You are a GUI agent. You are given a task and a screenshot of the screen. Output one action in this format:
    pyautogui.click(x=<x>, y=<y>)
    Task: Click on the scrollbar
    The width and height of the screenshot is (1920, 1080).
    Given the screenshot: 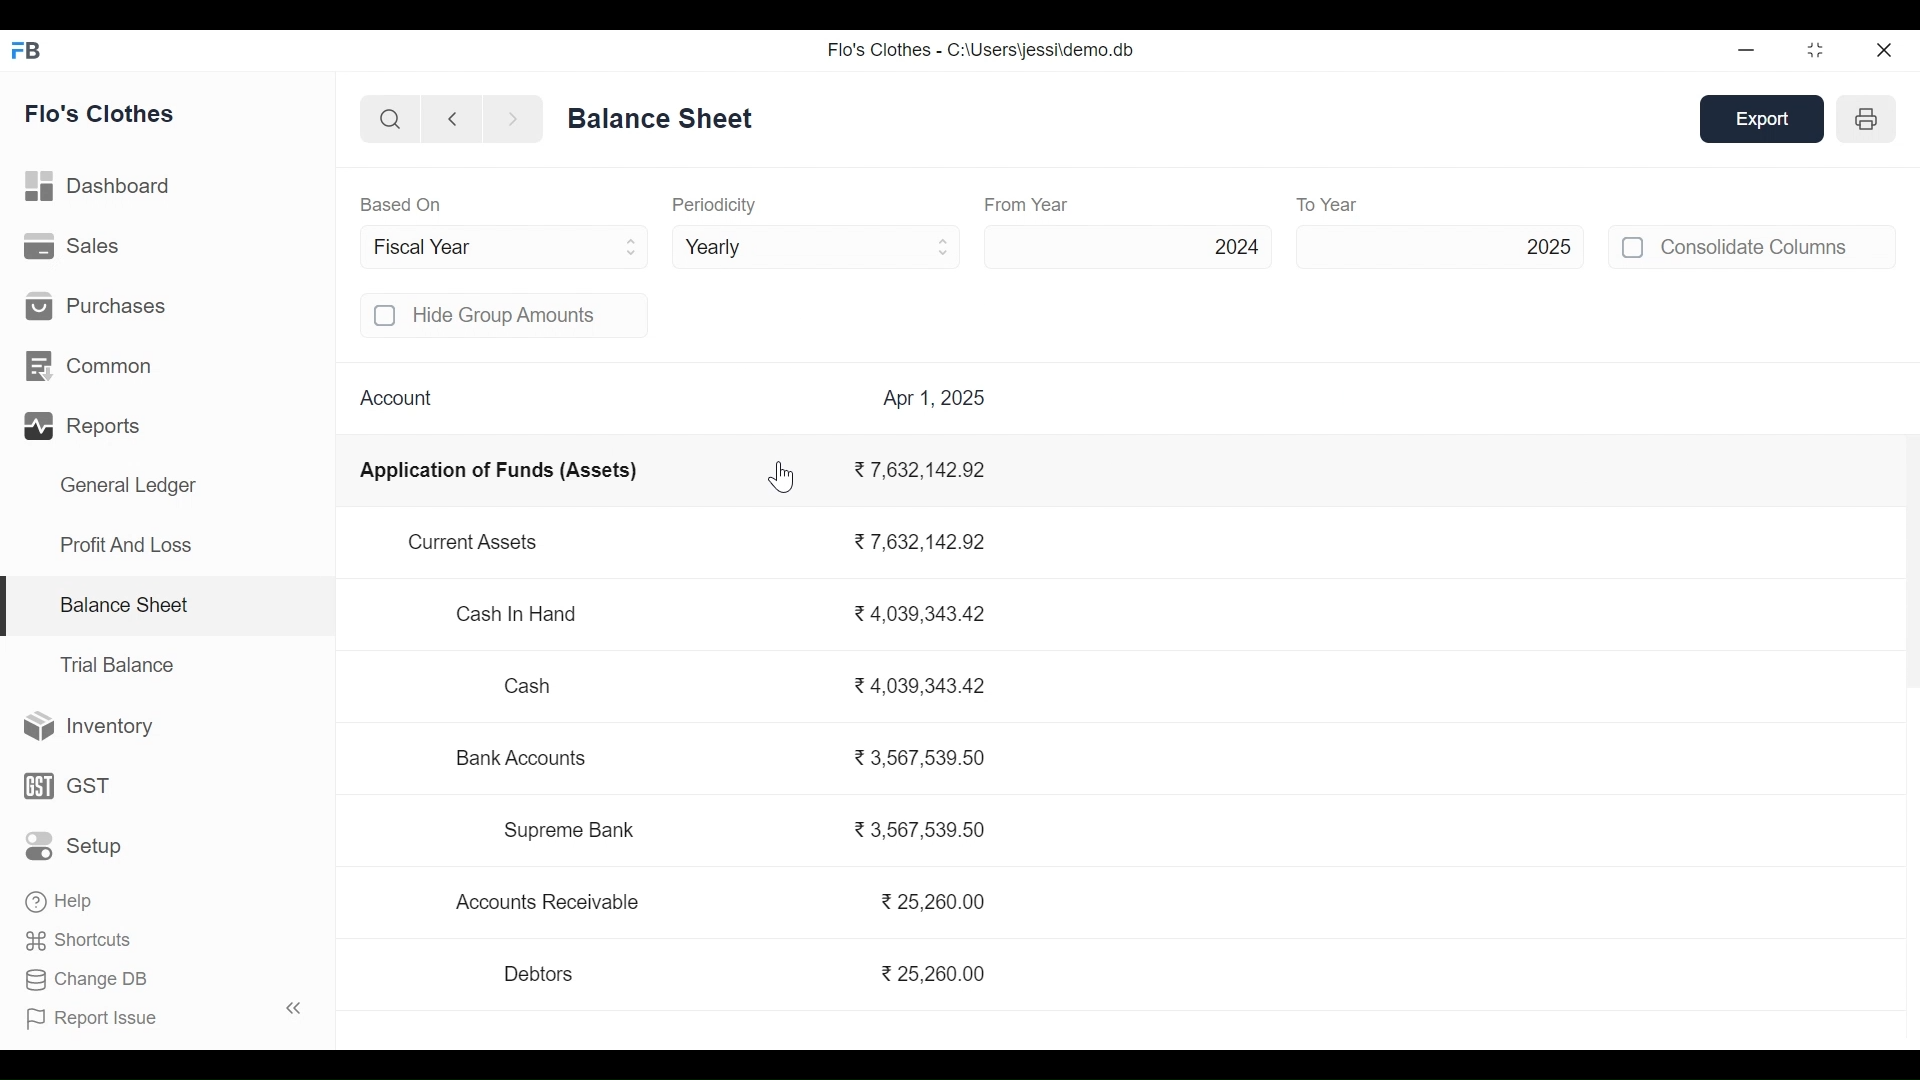 What is the action you would take?
    pyautogui.click(x=1911, y=553)
    